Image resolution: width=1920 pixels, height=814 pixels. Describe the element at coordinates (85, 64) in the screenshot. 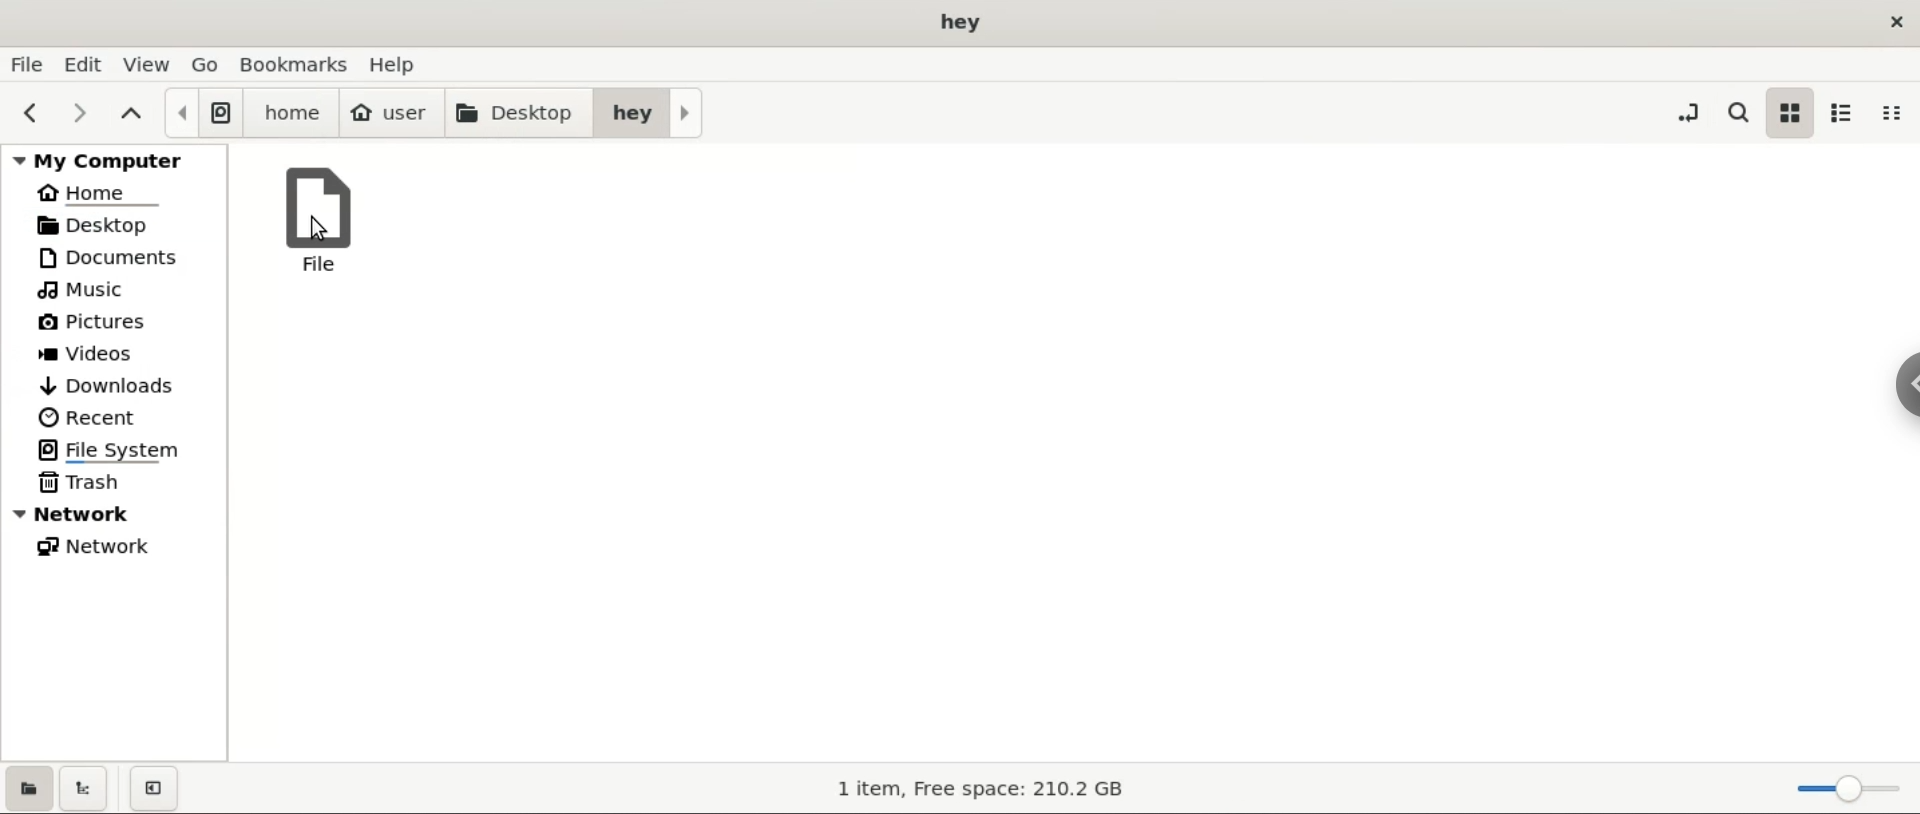

I see `edit` at that location.